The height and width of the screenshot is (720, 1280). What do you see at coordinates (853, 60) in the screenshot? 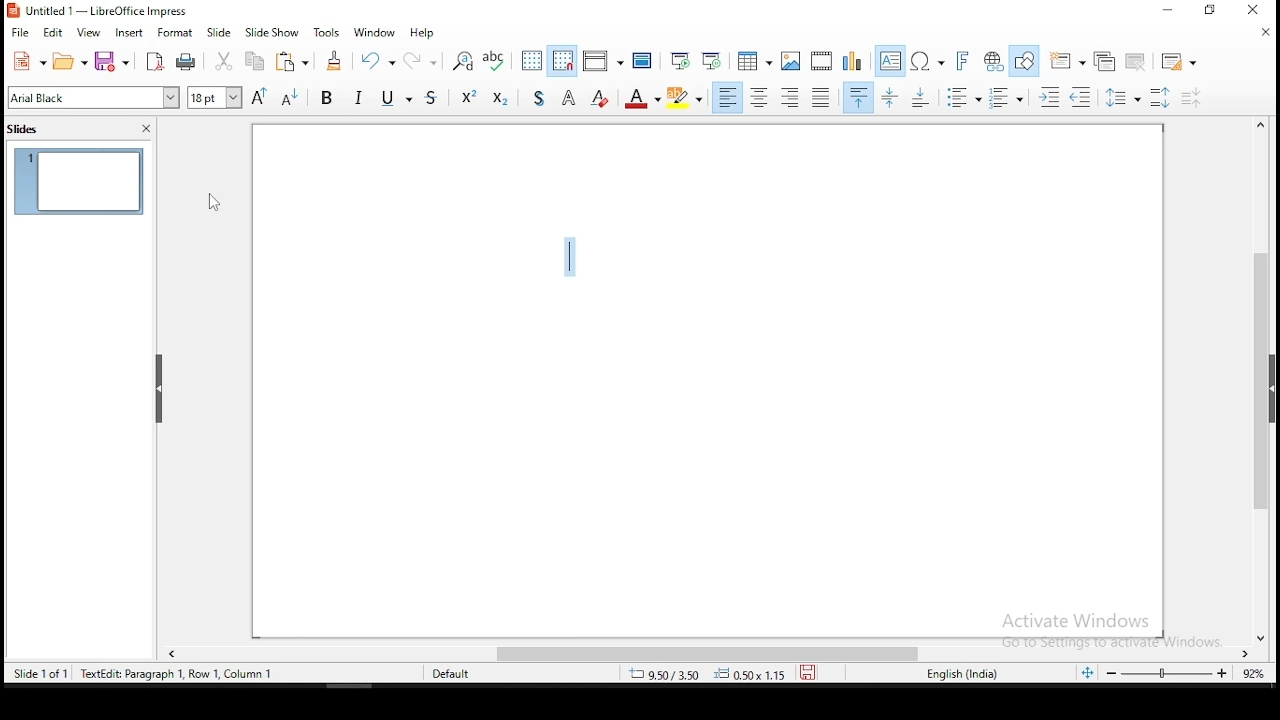
I see `charts` at bounding box center [853, 60].